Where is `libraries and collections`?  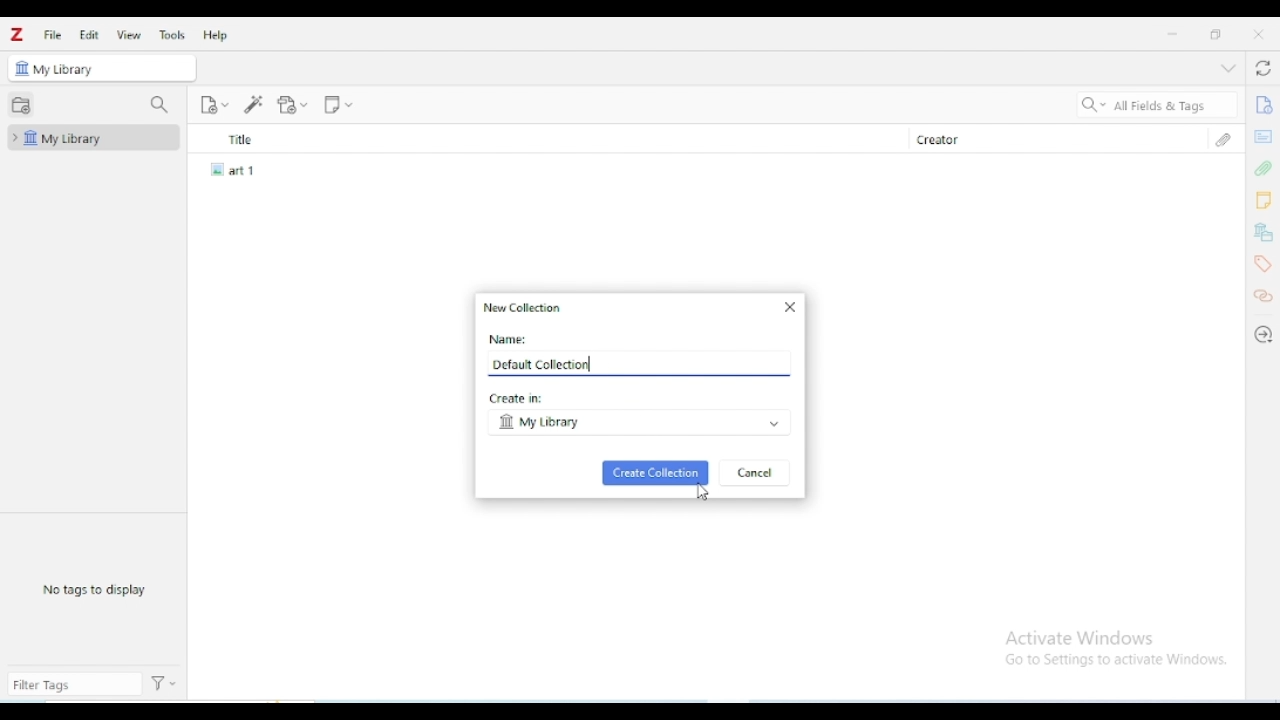
libraries and collections is located at coordinates (1264, 233).